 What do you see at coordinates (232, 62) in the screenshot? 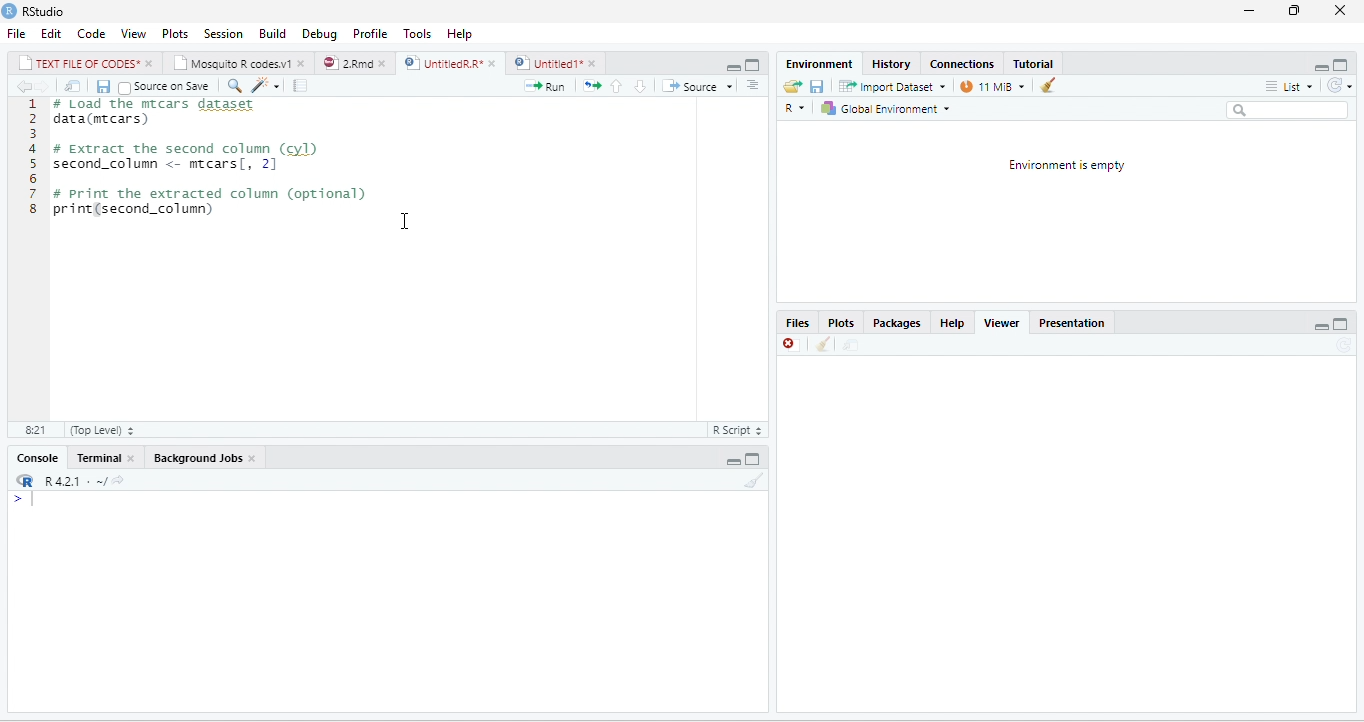
I see `‘Mosquito R codes.v1` at bounding box center [232, 62].